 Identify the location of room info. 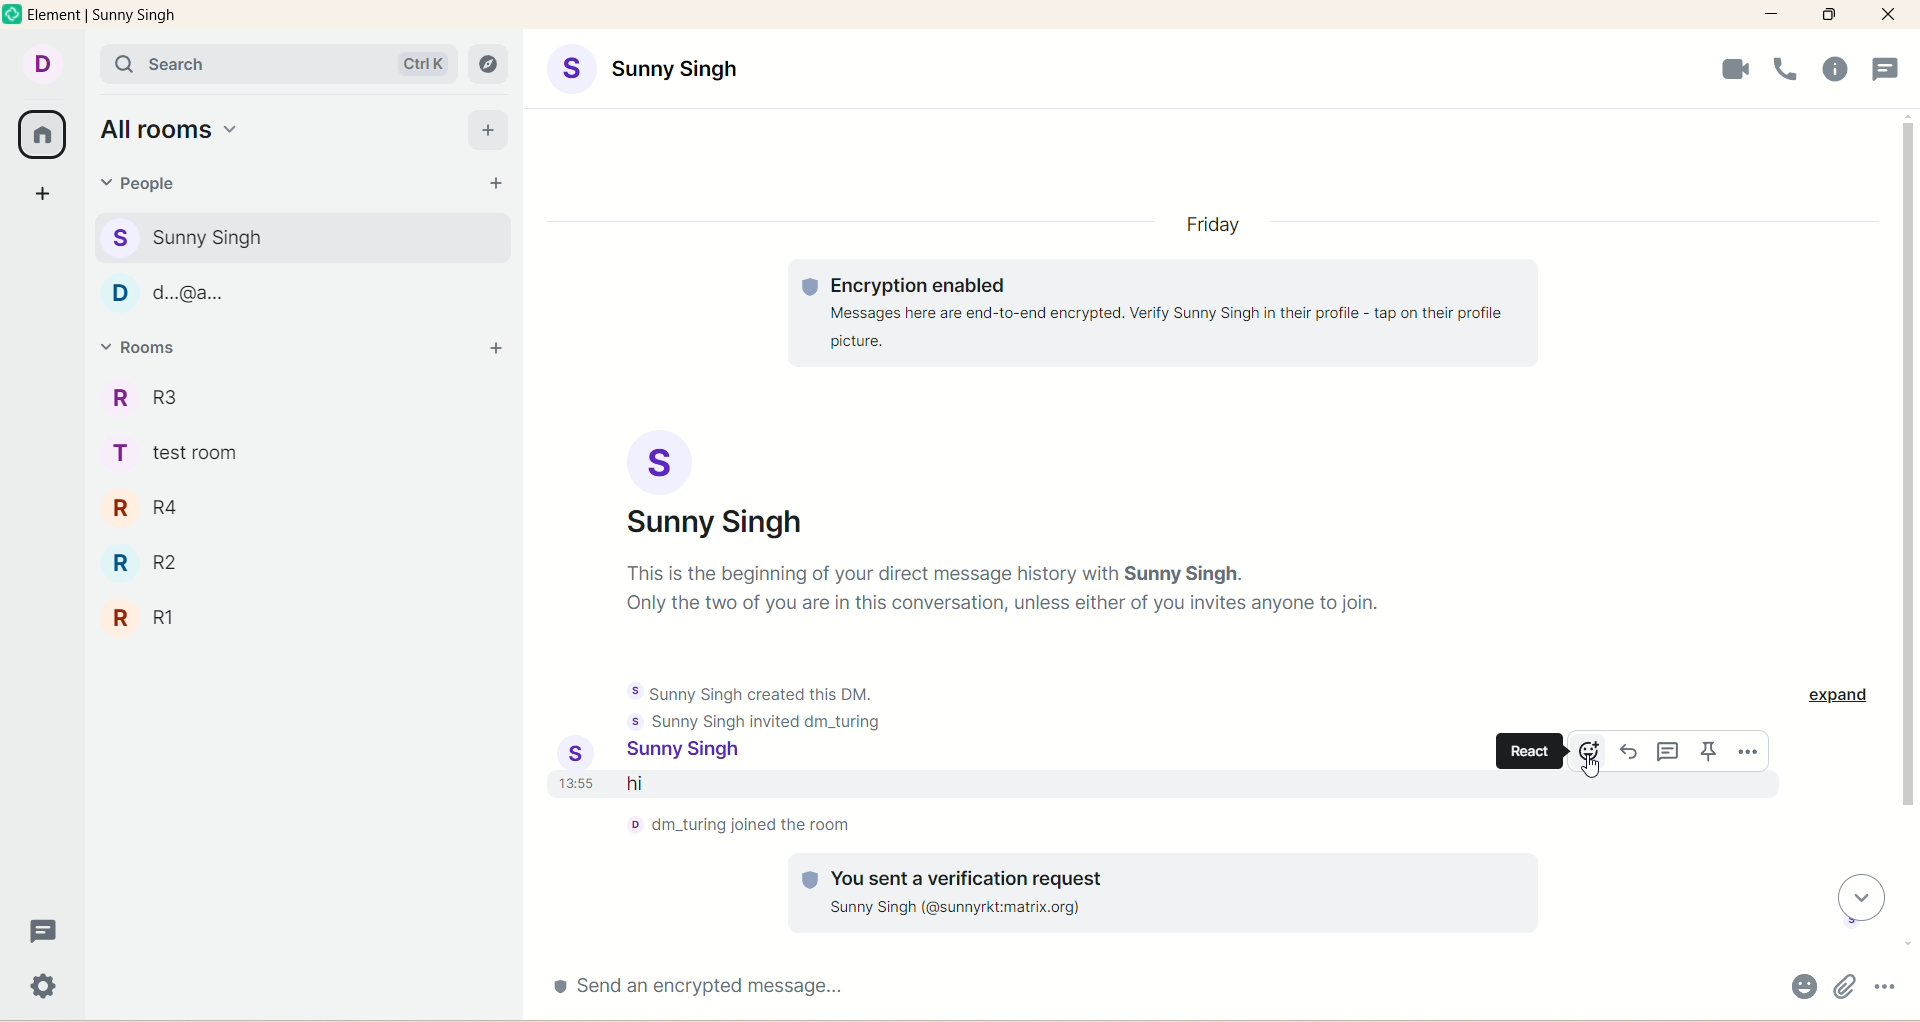
(1835, 69).